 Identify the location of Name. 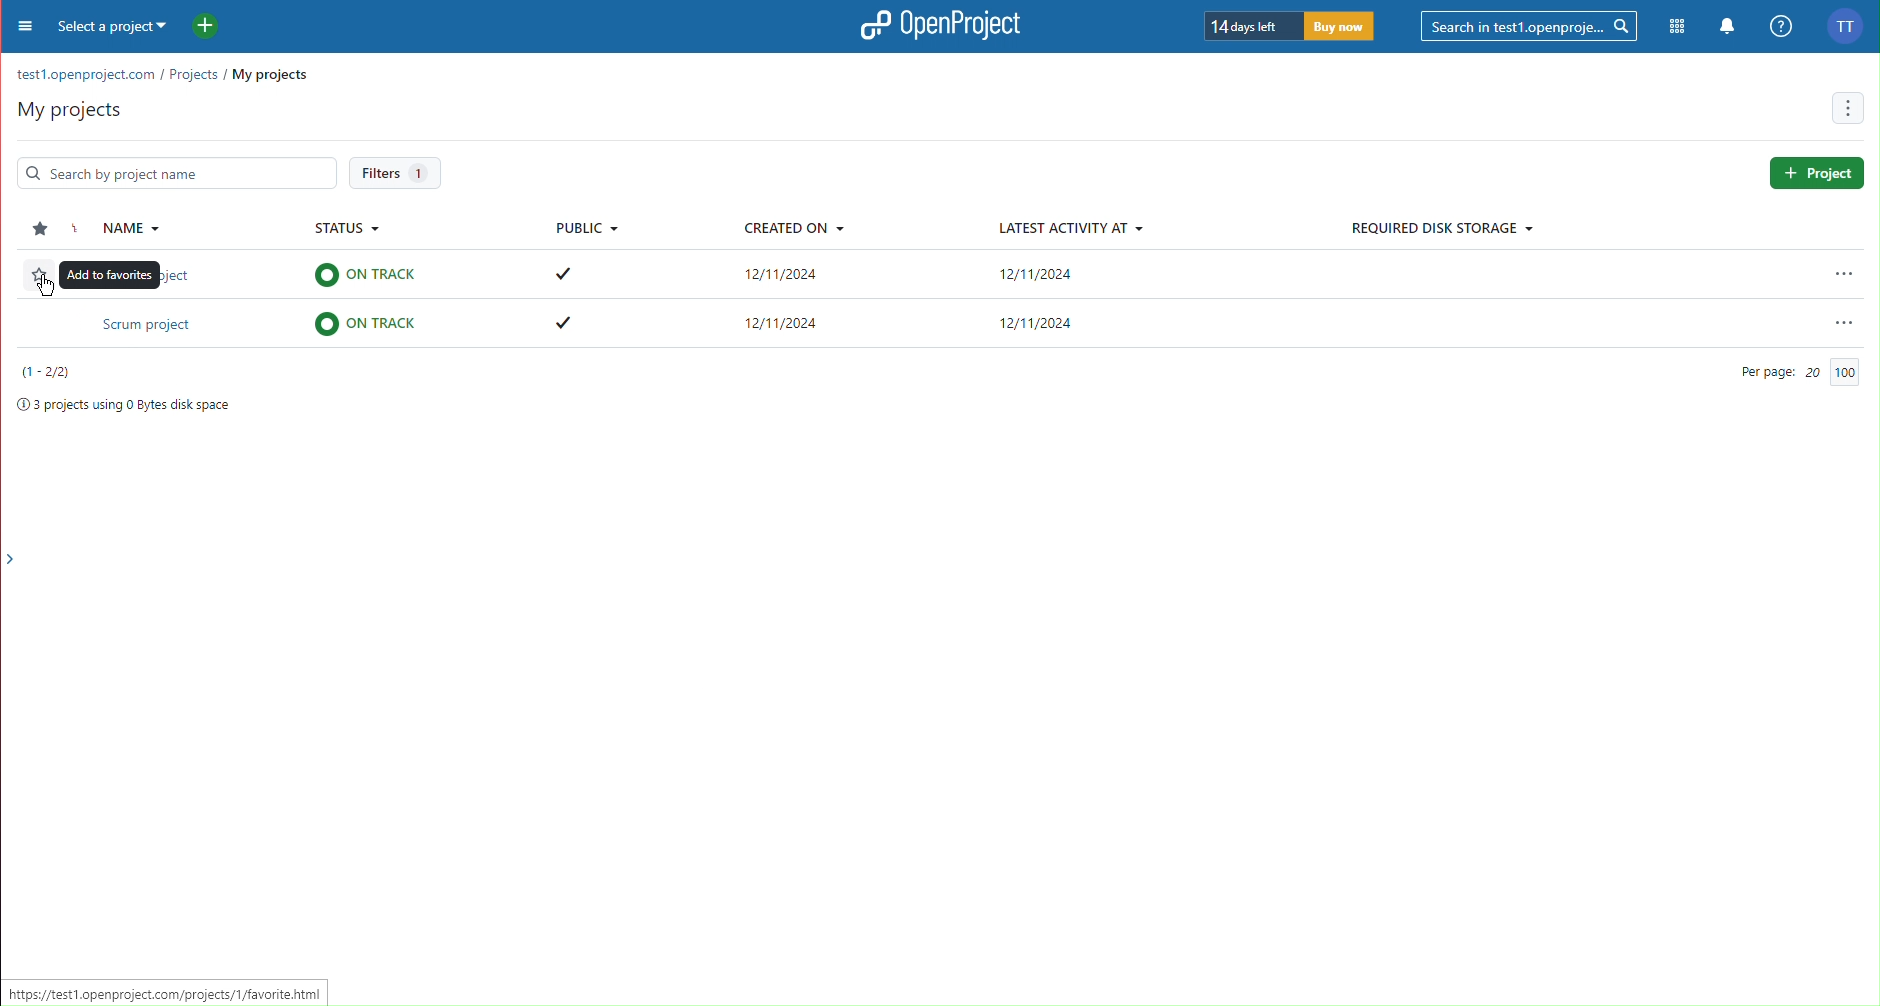
(123, 229).